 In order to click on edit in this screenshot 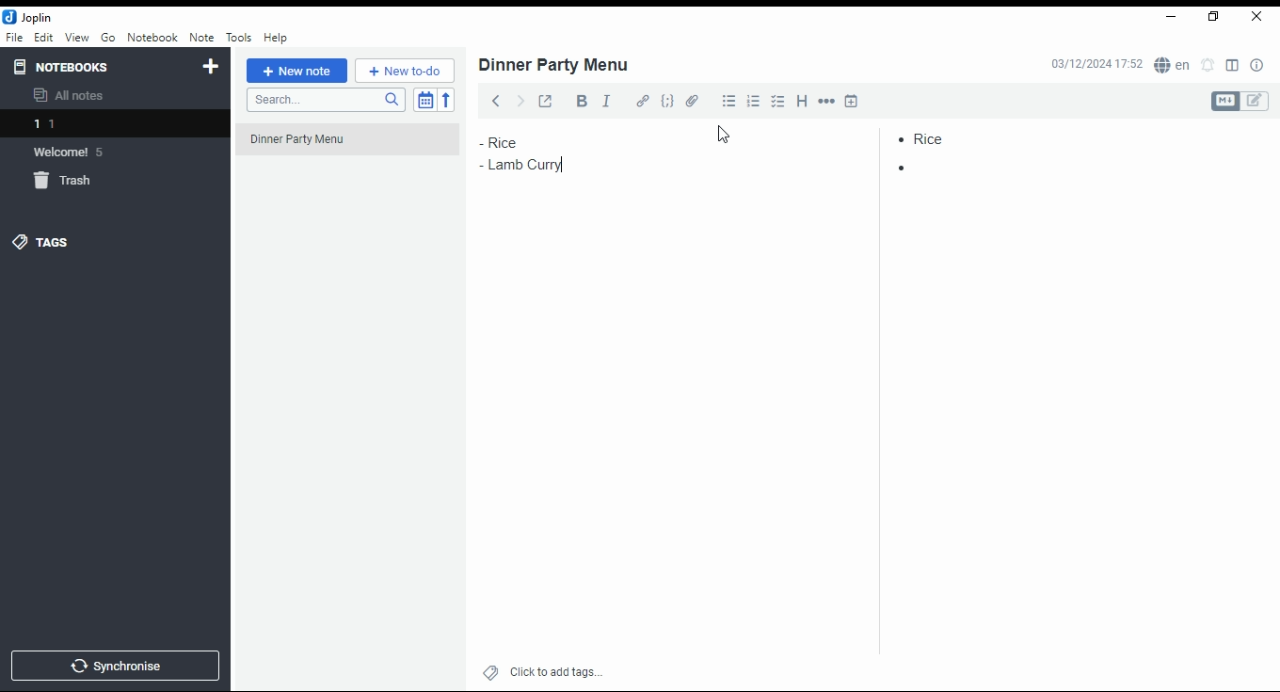, I will do `click(1257, 101)`.